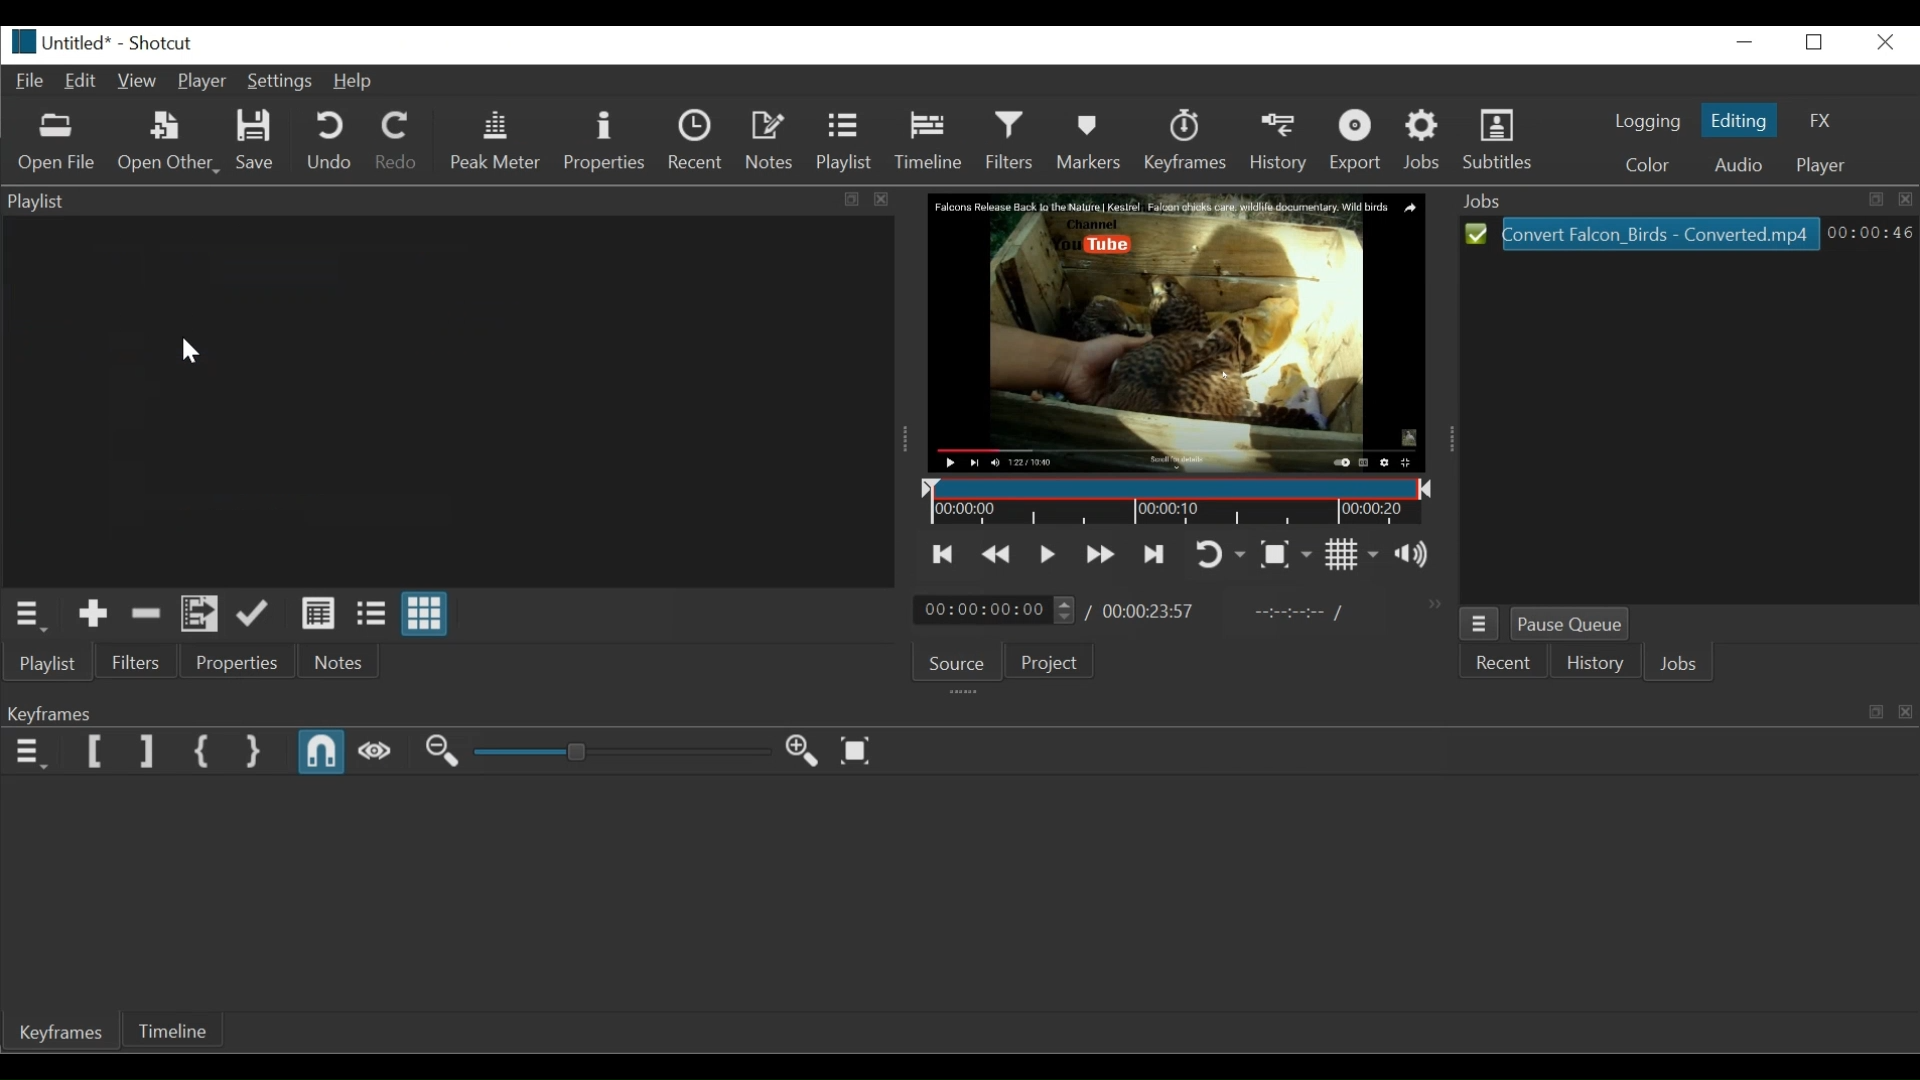 The height and width of the screenshot is (1080, 1920). What do you see at coordinates (200, 83) in the screenshot?
I see `Player` at bounding box center [200, 83].